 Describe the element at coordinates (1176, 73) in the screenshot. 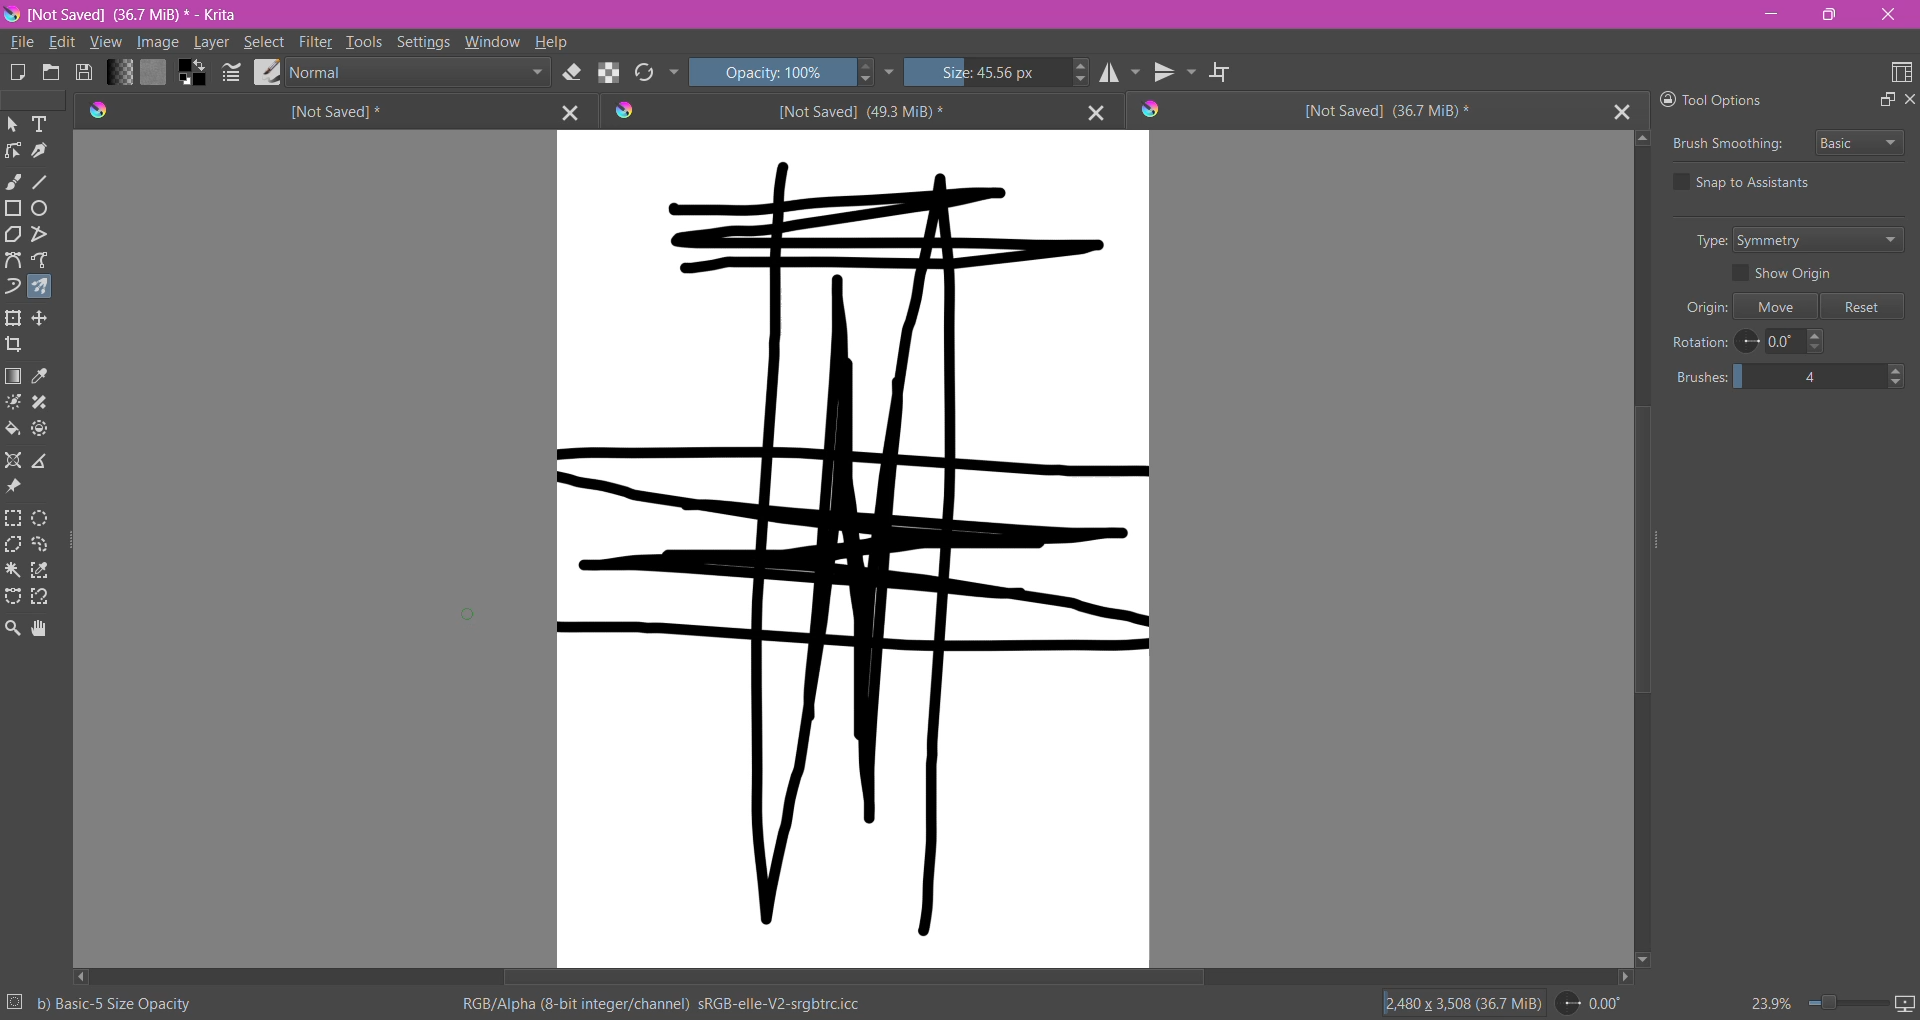

I see `Vertical Mirror Tool` at that location.